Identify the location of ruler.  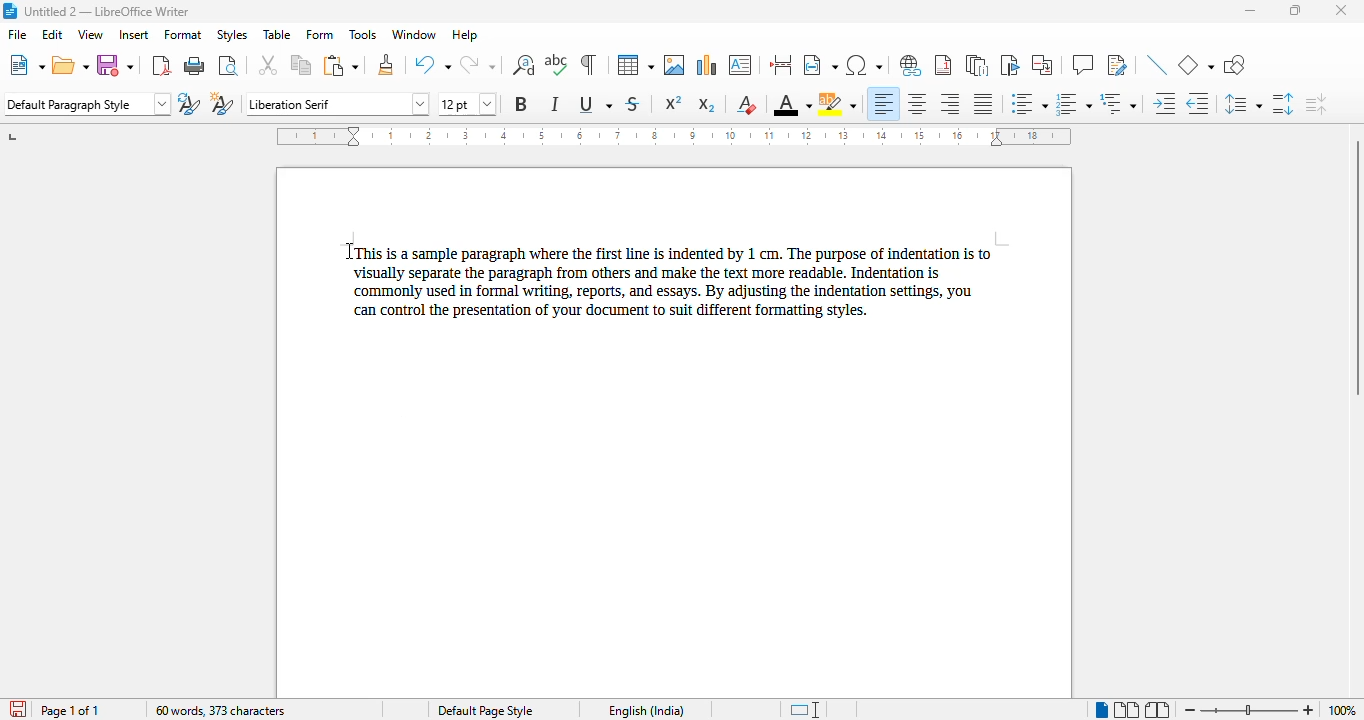
(673, 136).